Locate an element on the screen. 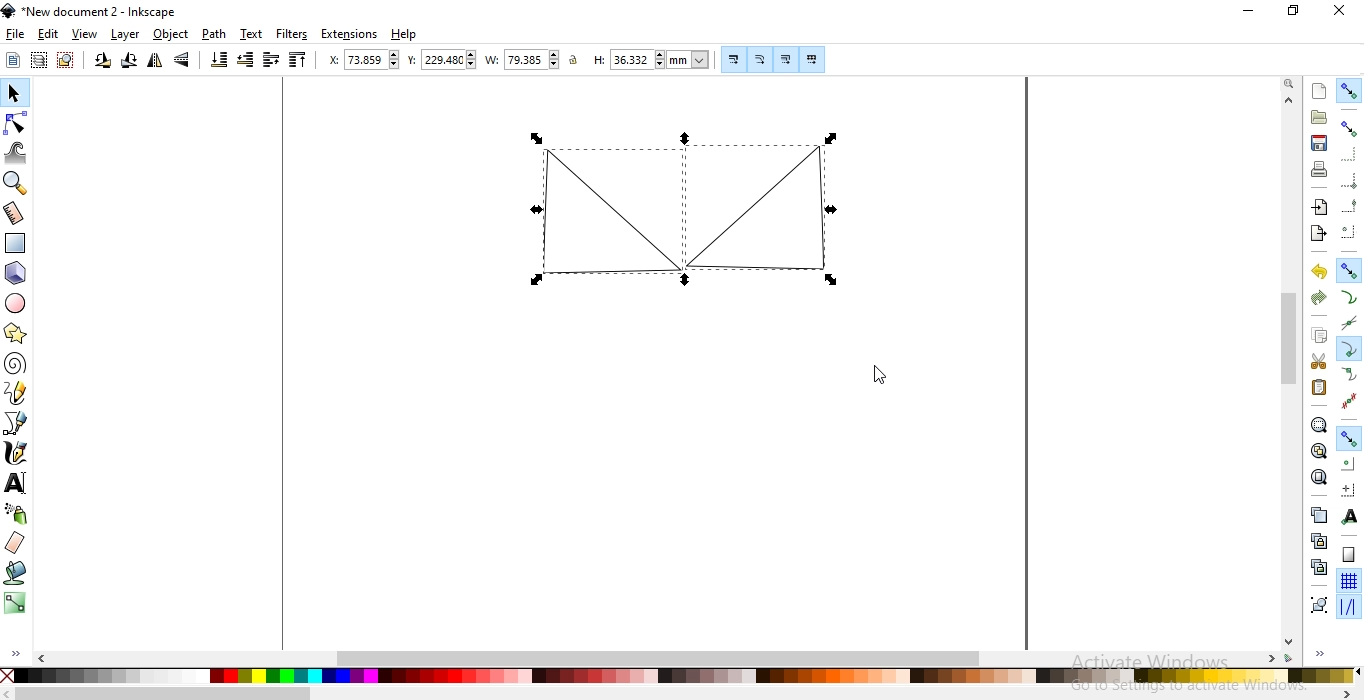  cut selection is located at coordinates (1314, 361).